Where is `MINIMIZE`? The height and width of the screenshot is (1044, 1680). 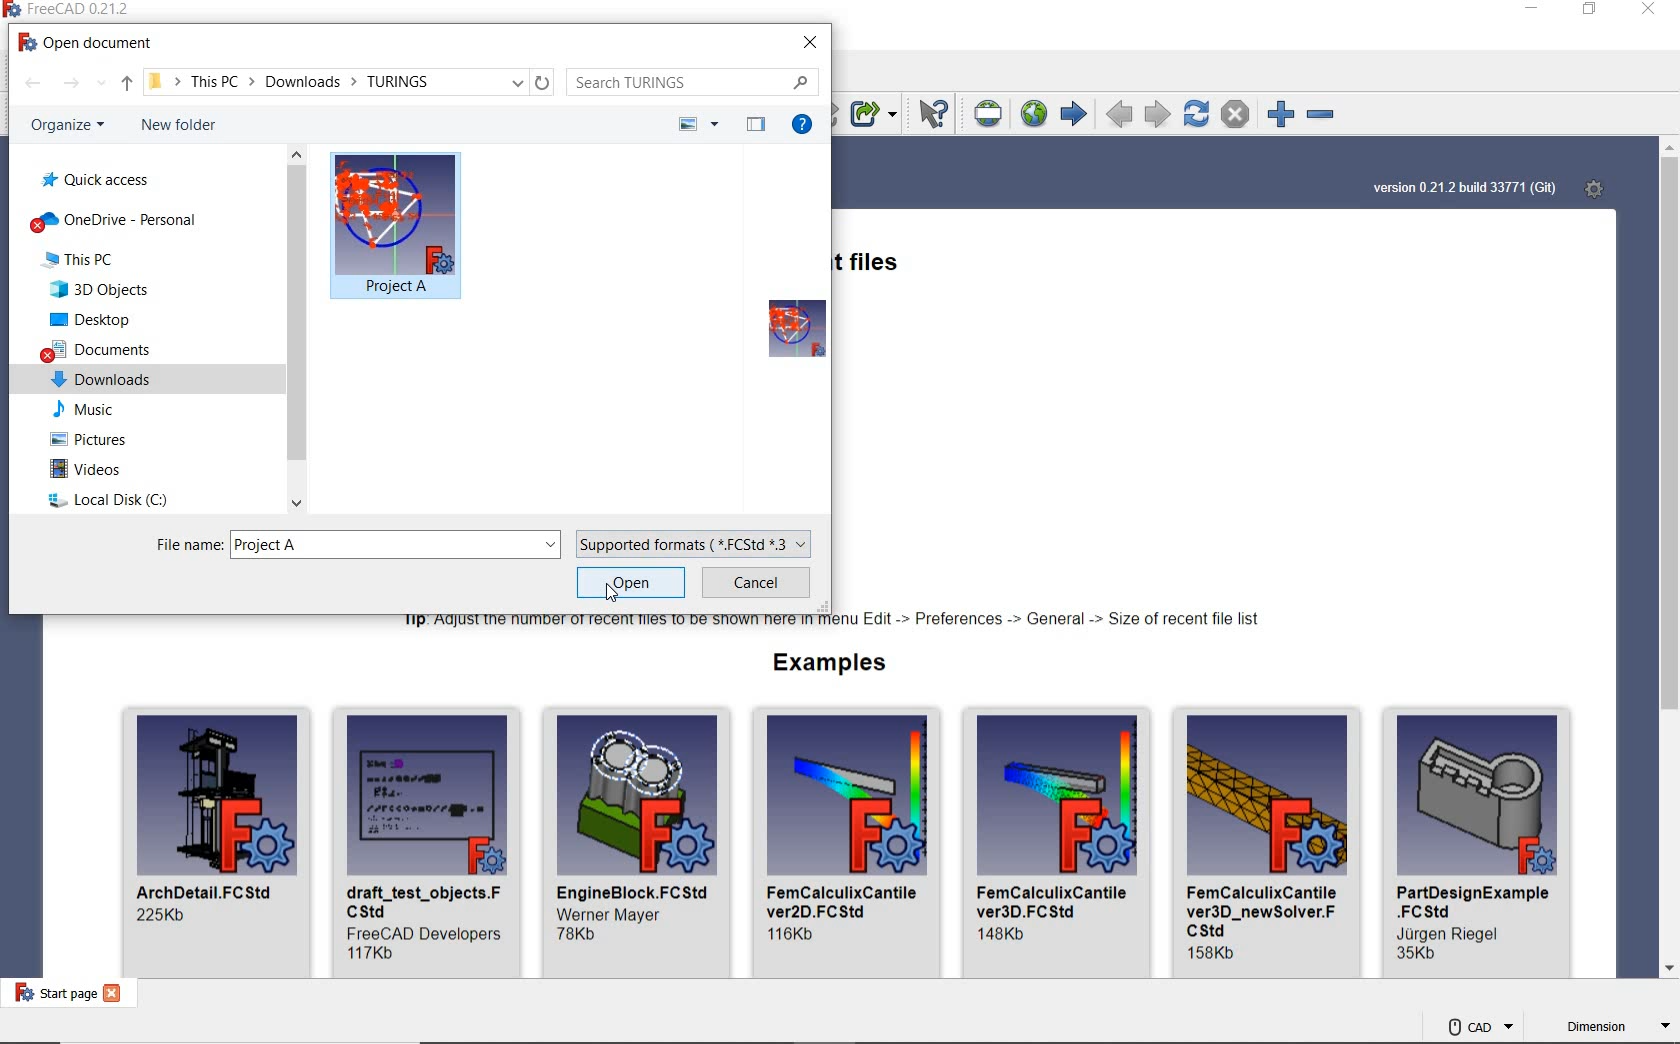 MINIMIZE is located at coordinates (1535, 11).